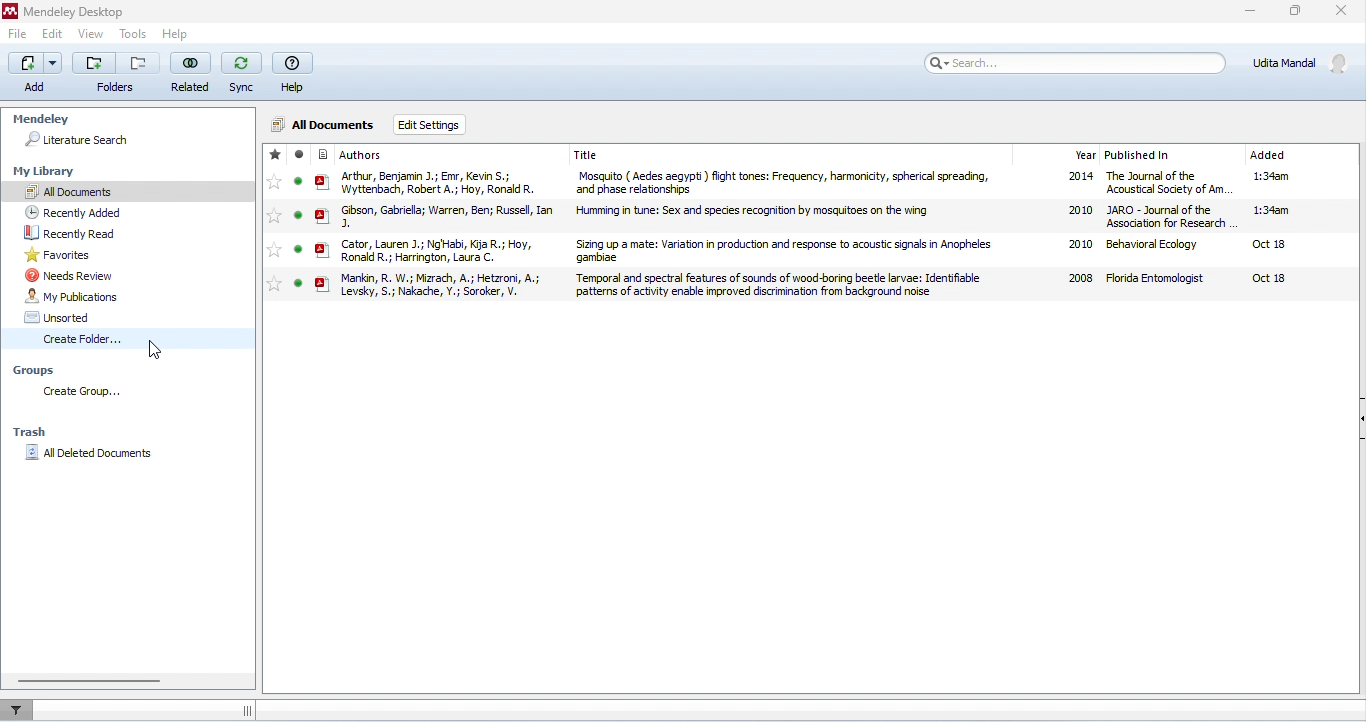 This screenshot has height=722, width=1366. I want to click on drag to expand, so click(246, 711).